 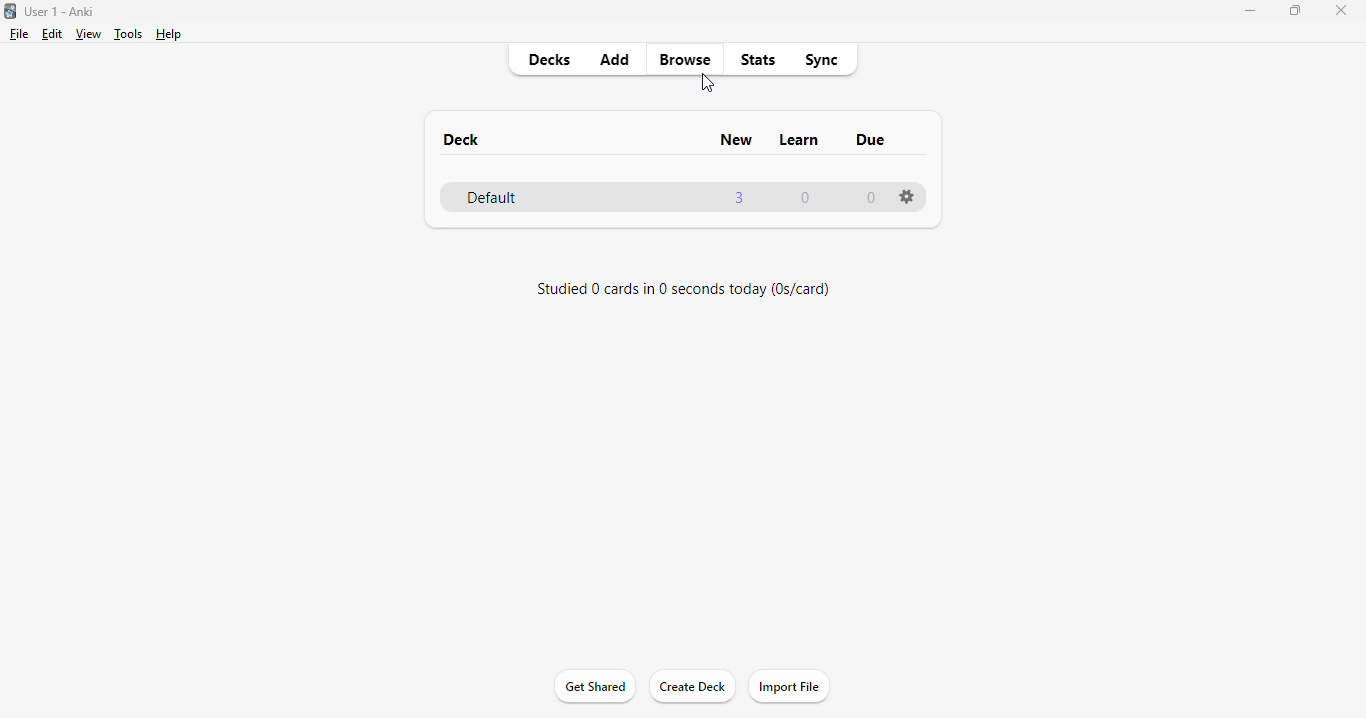 What do you see at coordinates (820, 61) in the screenshot?
I see `sync` at bounding box center [820, 61].